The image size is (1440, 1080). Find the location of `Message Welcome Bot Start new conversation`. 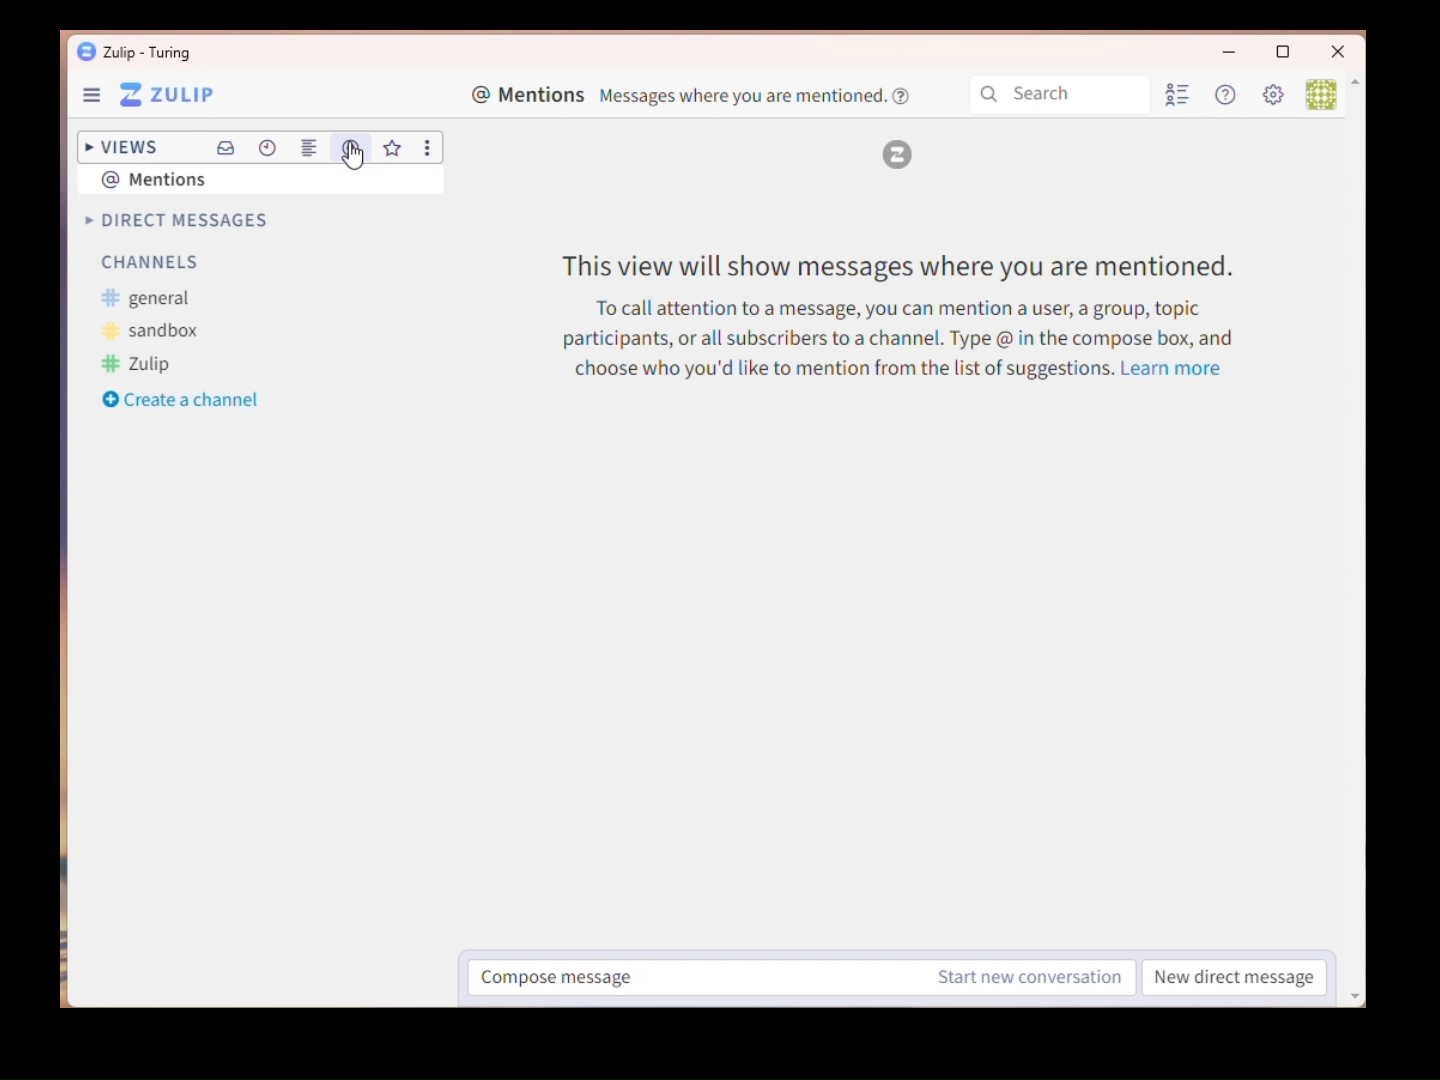

Message Welcome Bot Start new conversation is located at coordinates (804, 978).